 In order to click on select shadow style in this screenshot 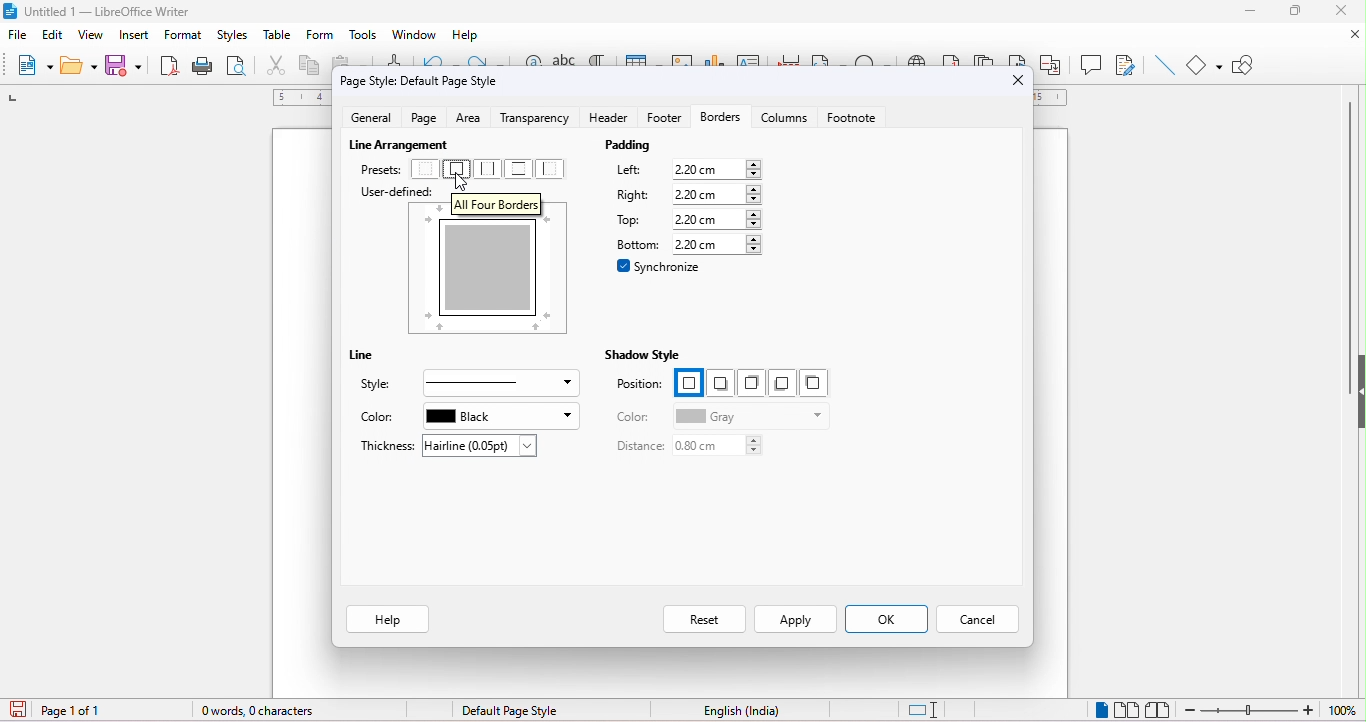, I will do `click(748, 381)`.